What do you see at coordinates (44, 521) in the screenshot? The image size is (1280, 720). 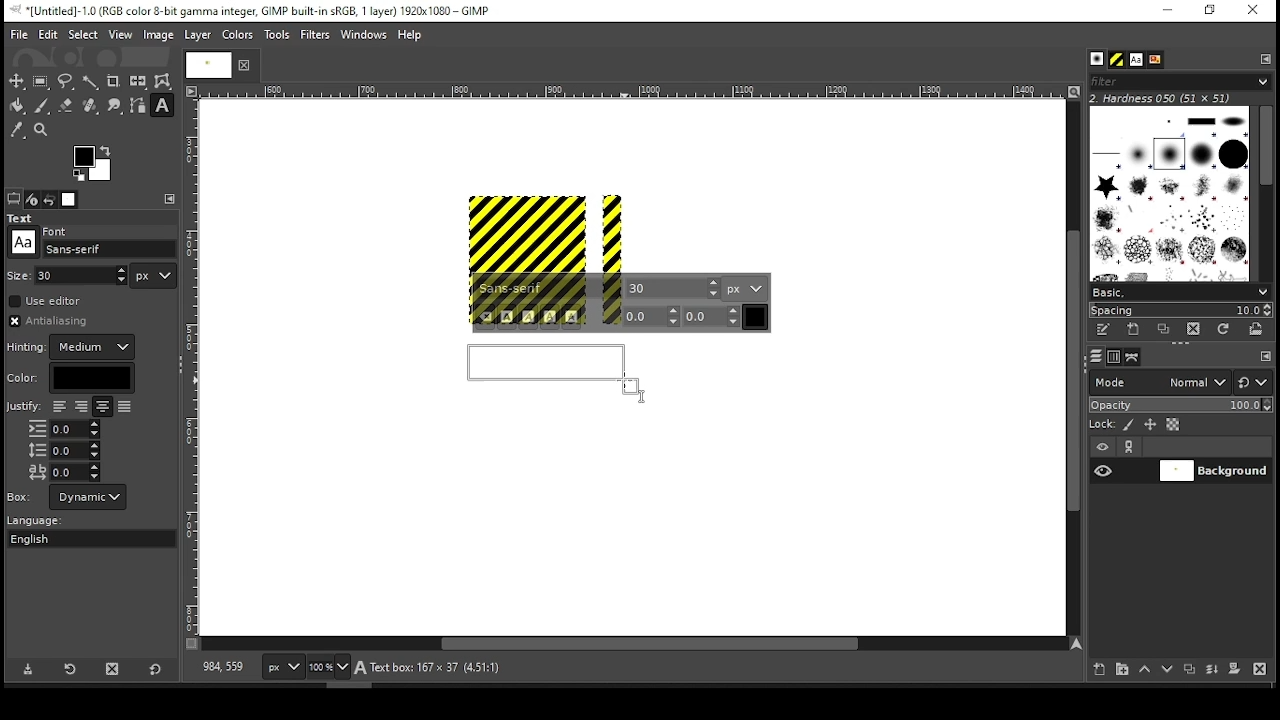 I see `language` at bounding box center [44, 521].